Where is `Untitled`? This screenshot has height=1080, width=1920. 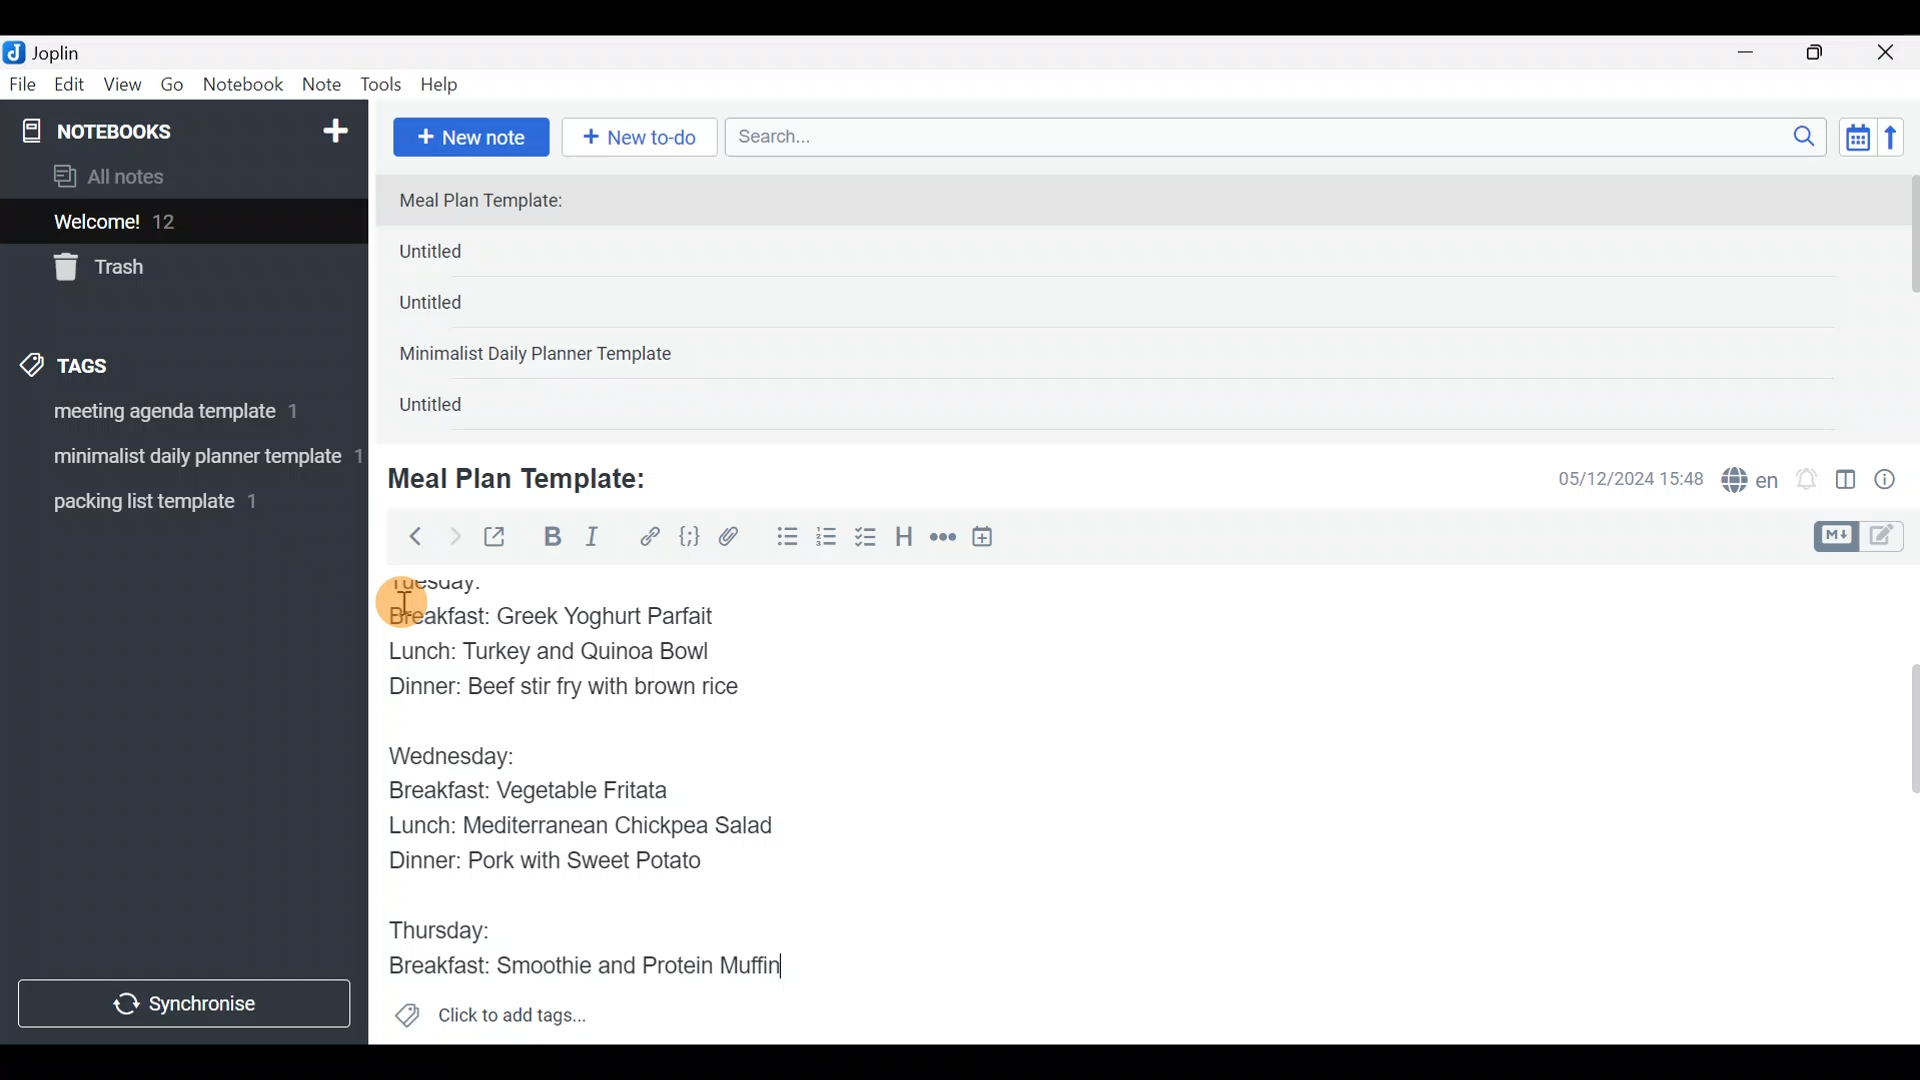
Untitled is located at coordinates (458, 309).